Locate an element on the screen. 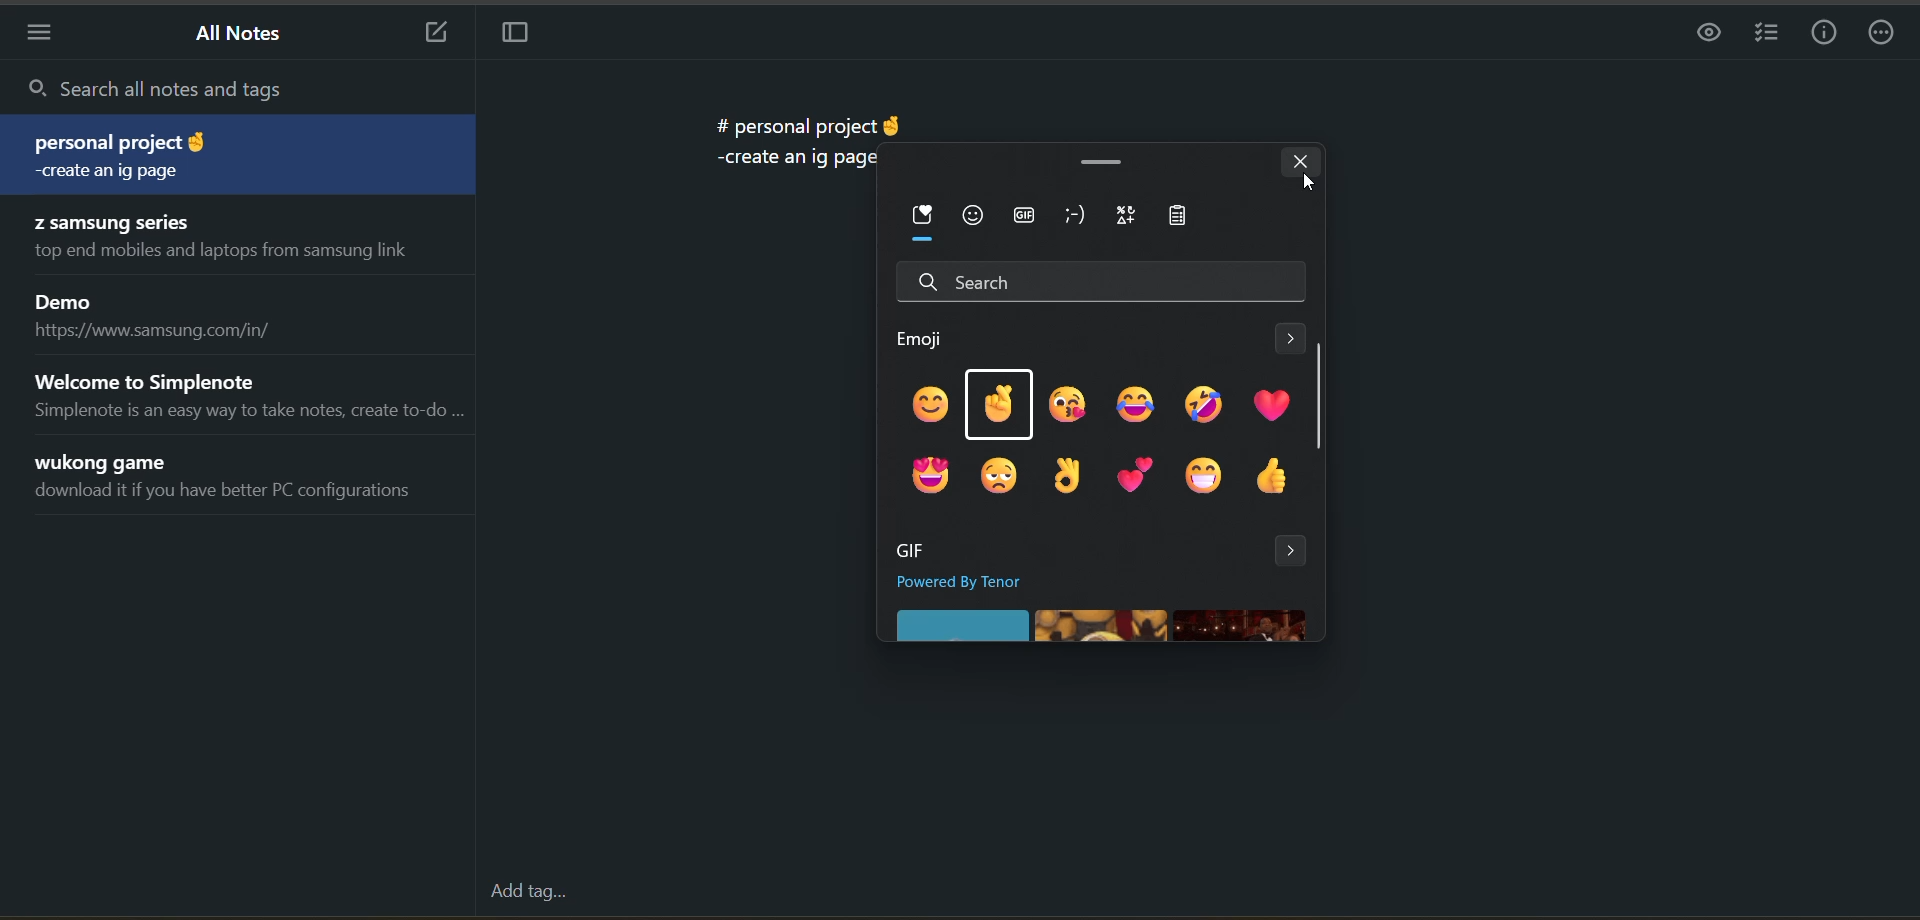 Image resolution: width=1920 pixels, height=920 pixels. emoji added is located at coordinates (895, 129).